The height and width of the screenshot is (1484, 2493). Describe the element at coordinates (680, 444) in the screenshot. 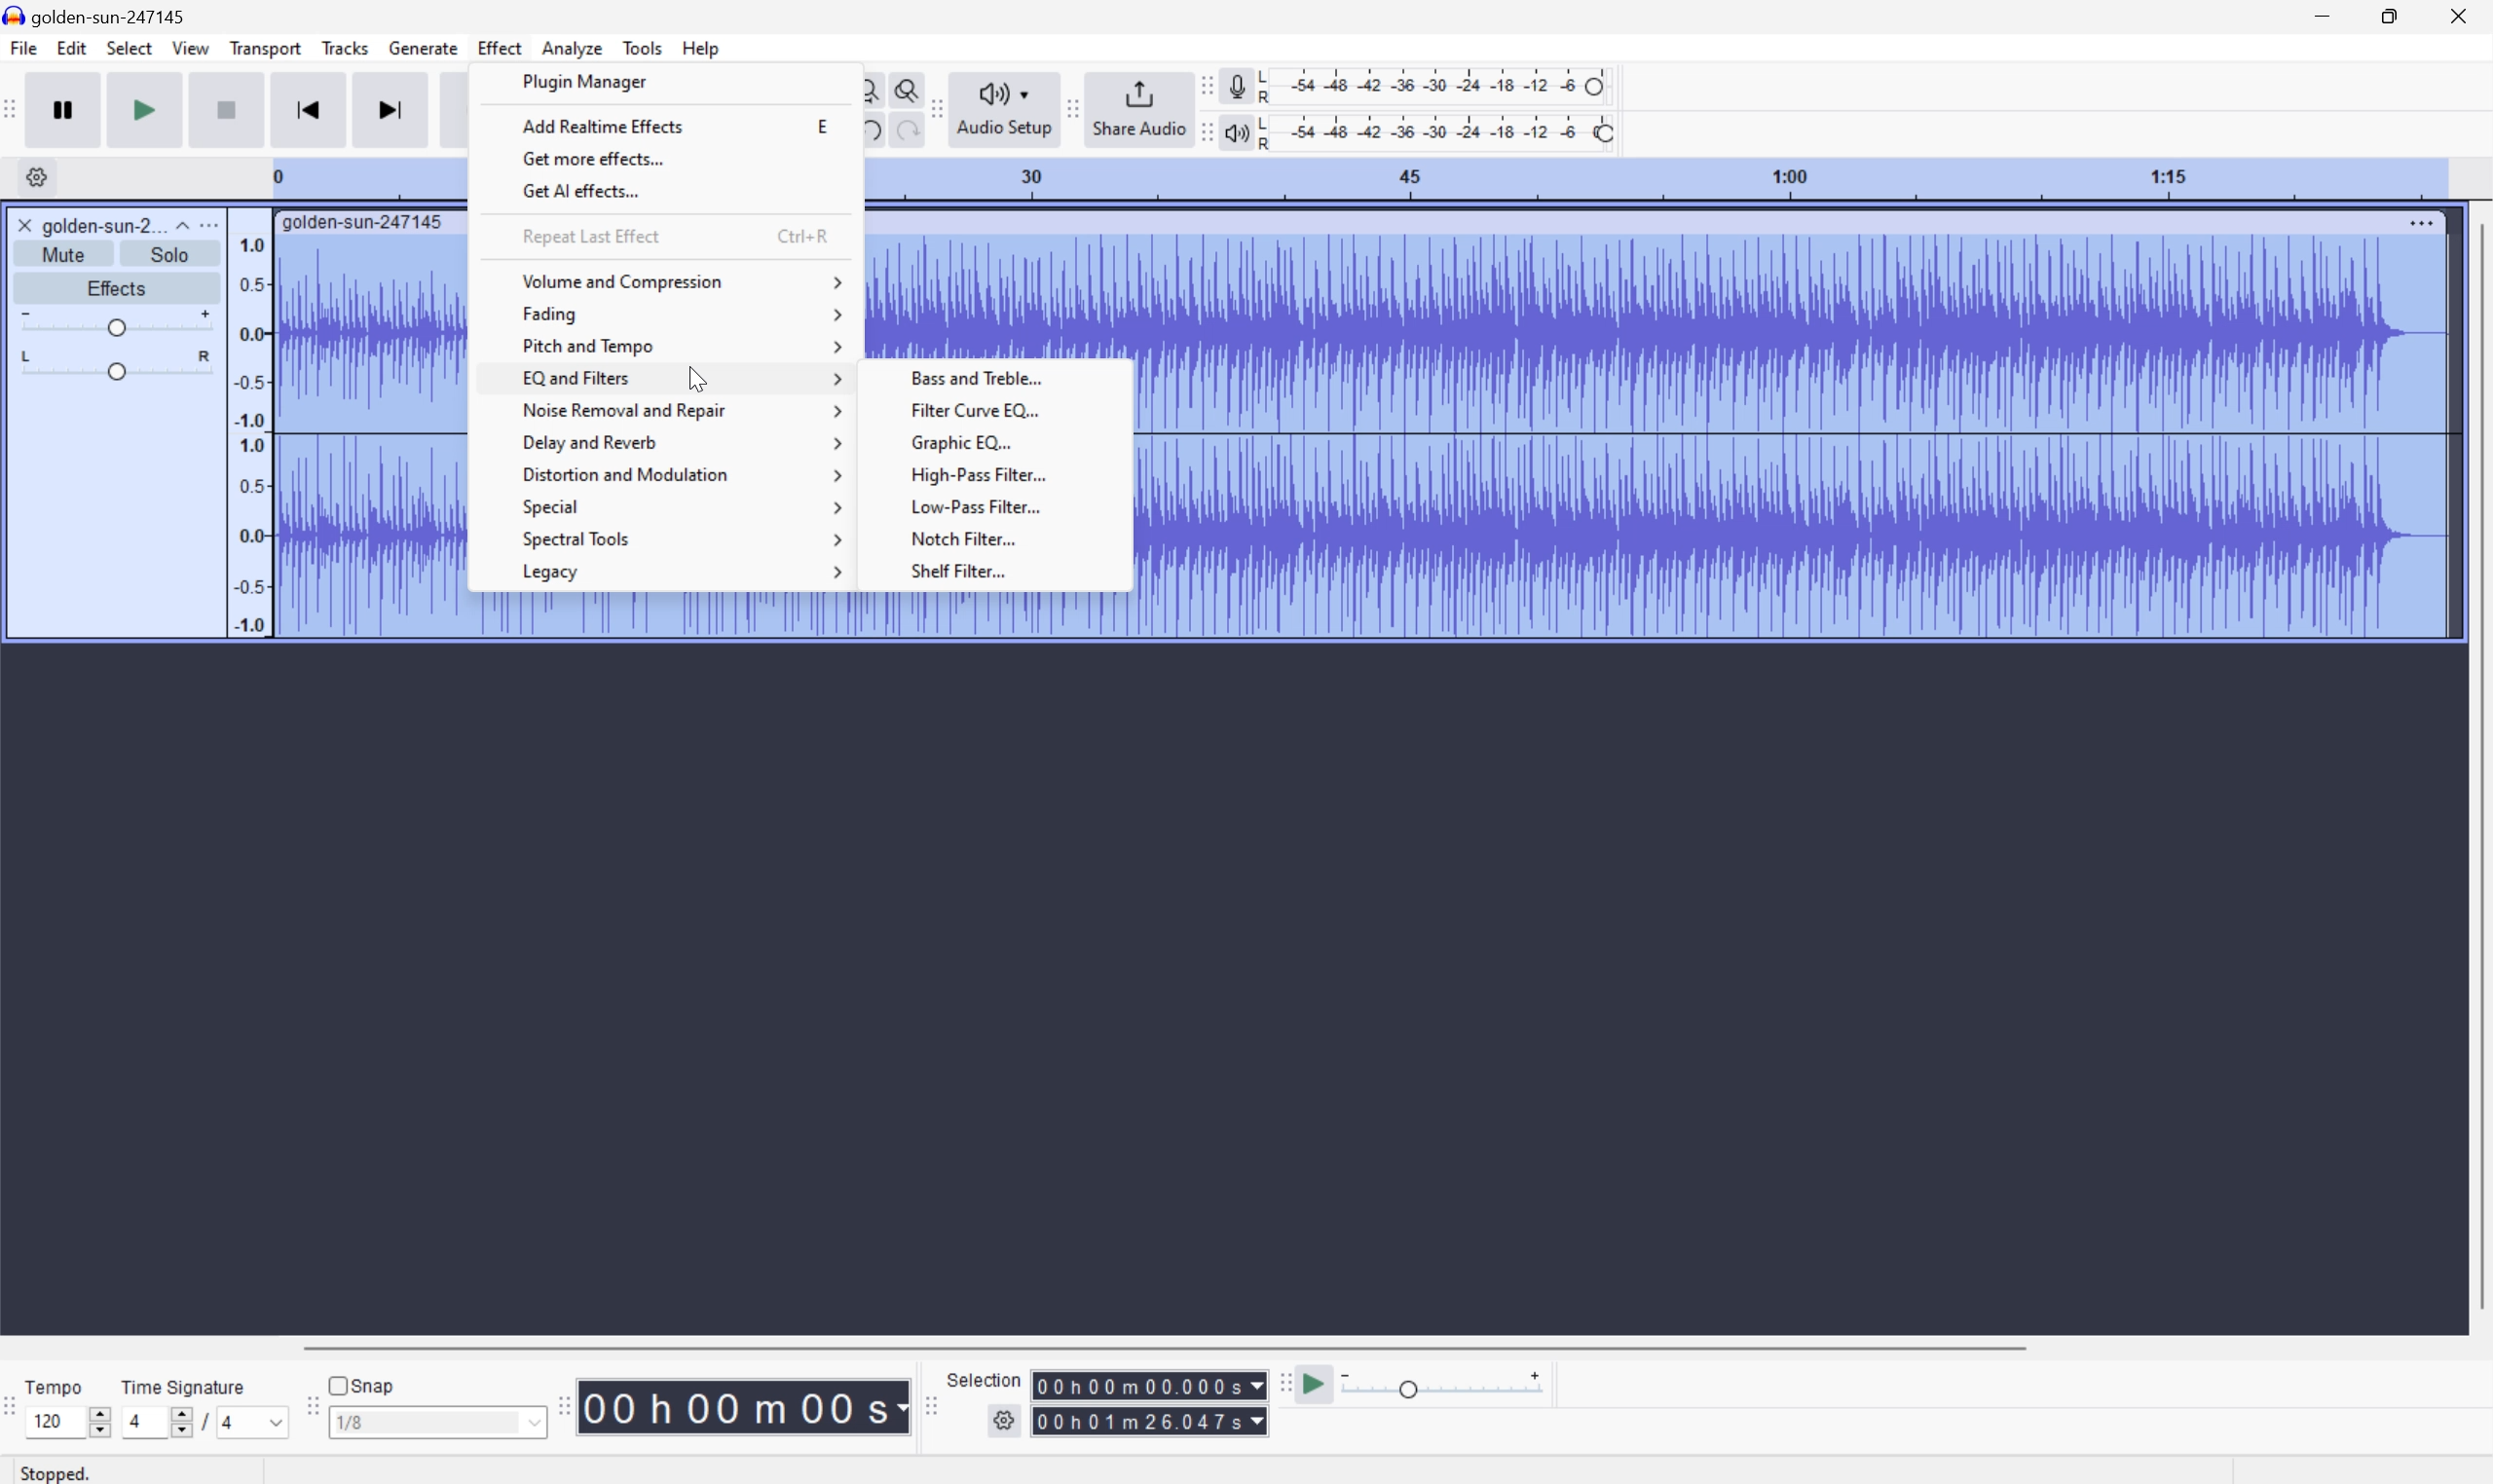

I see `Delay and reverb` at that location.